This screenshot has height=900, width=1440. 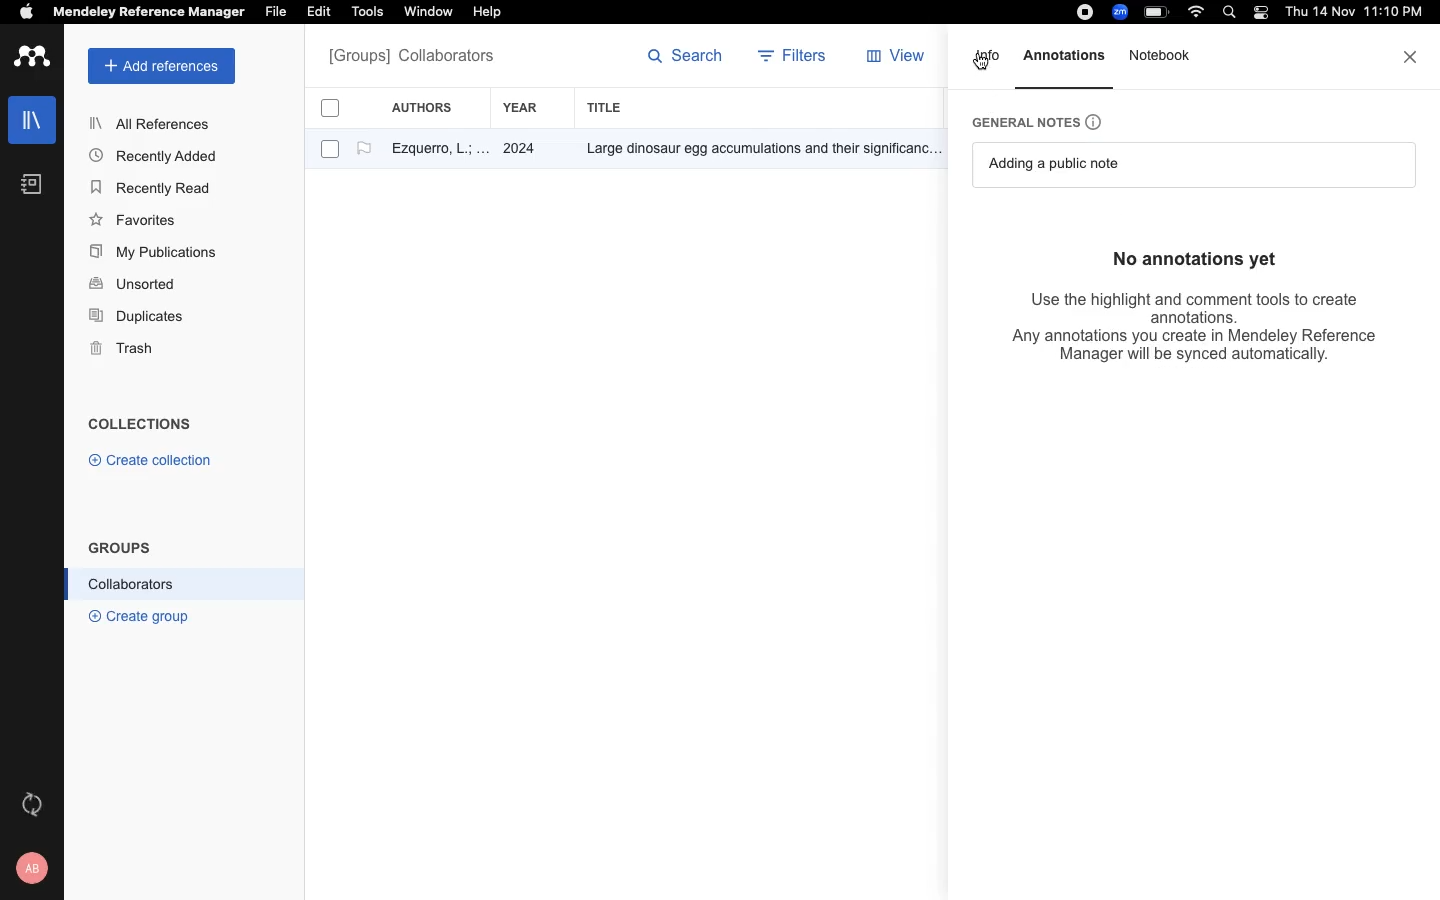 I want to click on GROUPS, so click(x=120, y=546).